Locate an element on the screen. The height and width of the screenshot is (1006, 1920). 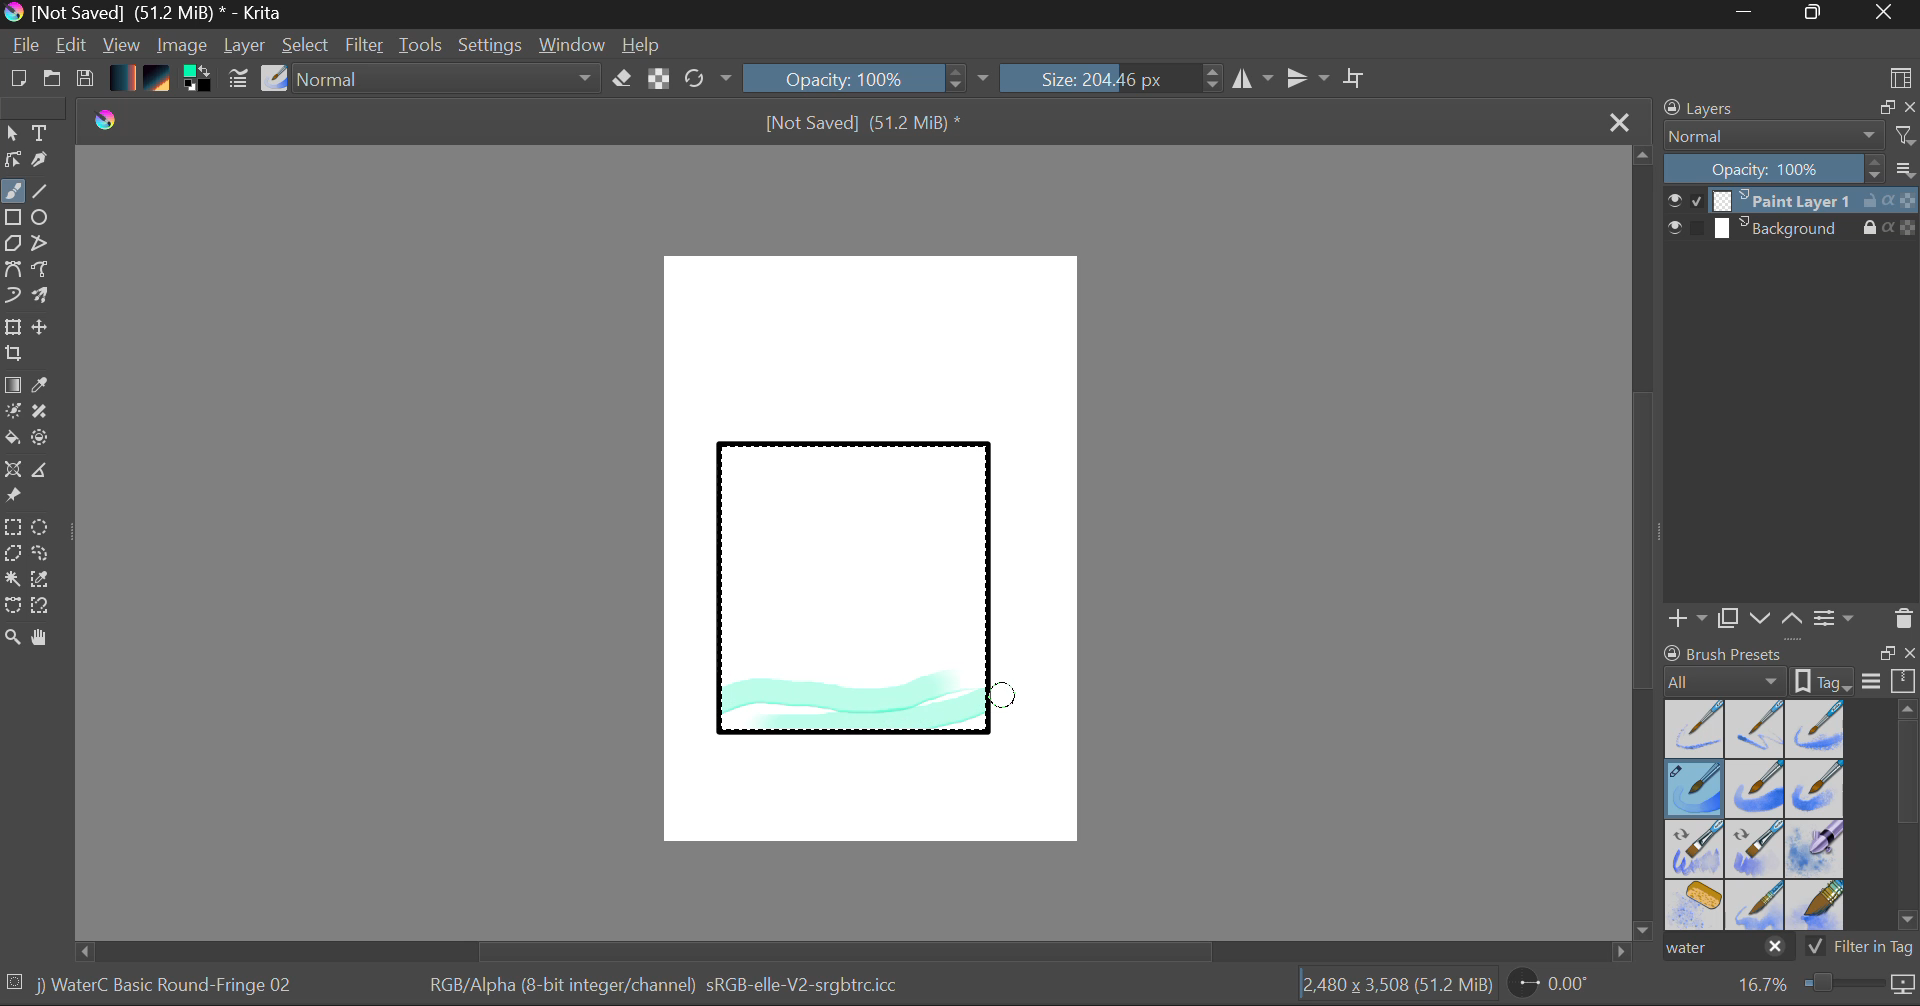
Help is located at coordinates (642, 45).